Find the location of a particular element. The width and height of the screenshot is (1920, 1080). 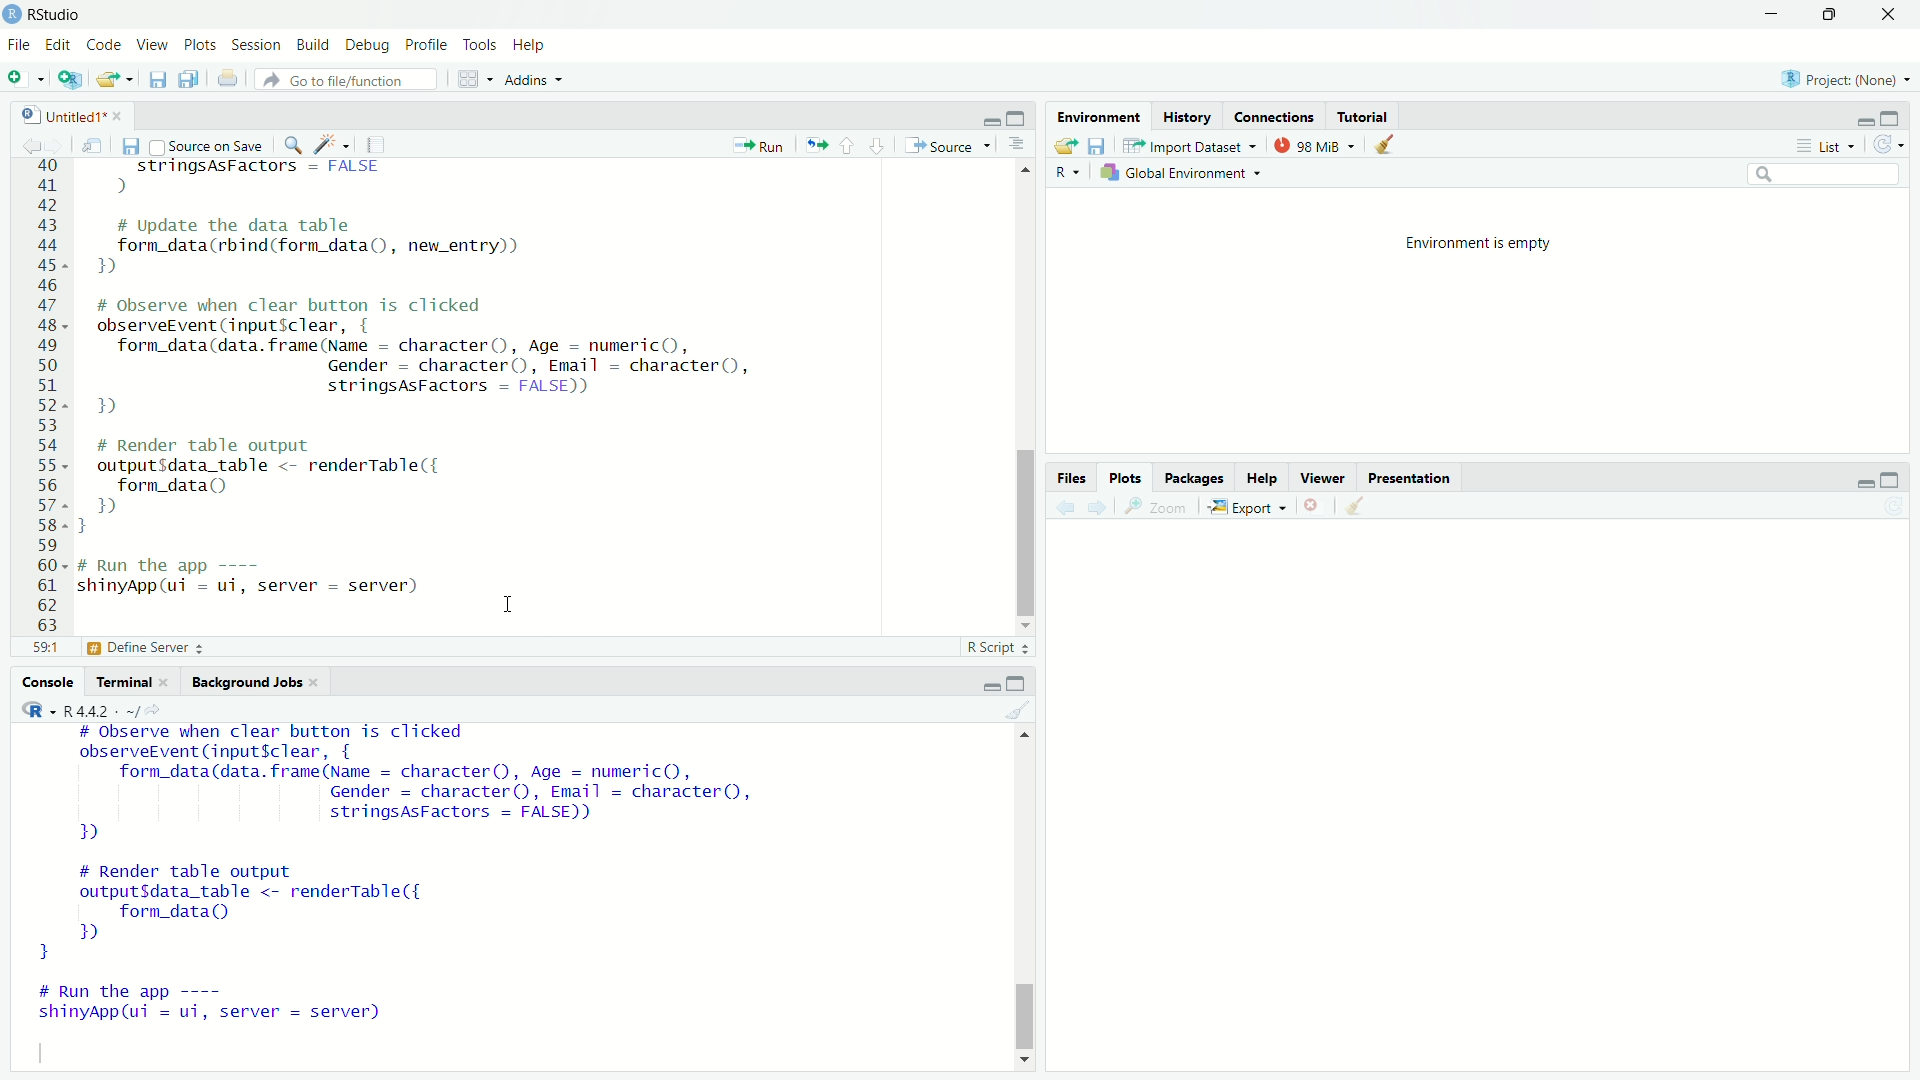

minimize is located at coordinates (1857, 477).